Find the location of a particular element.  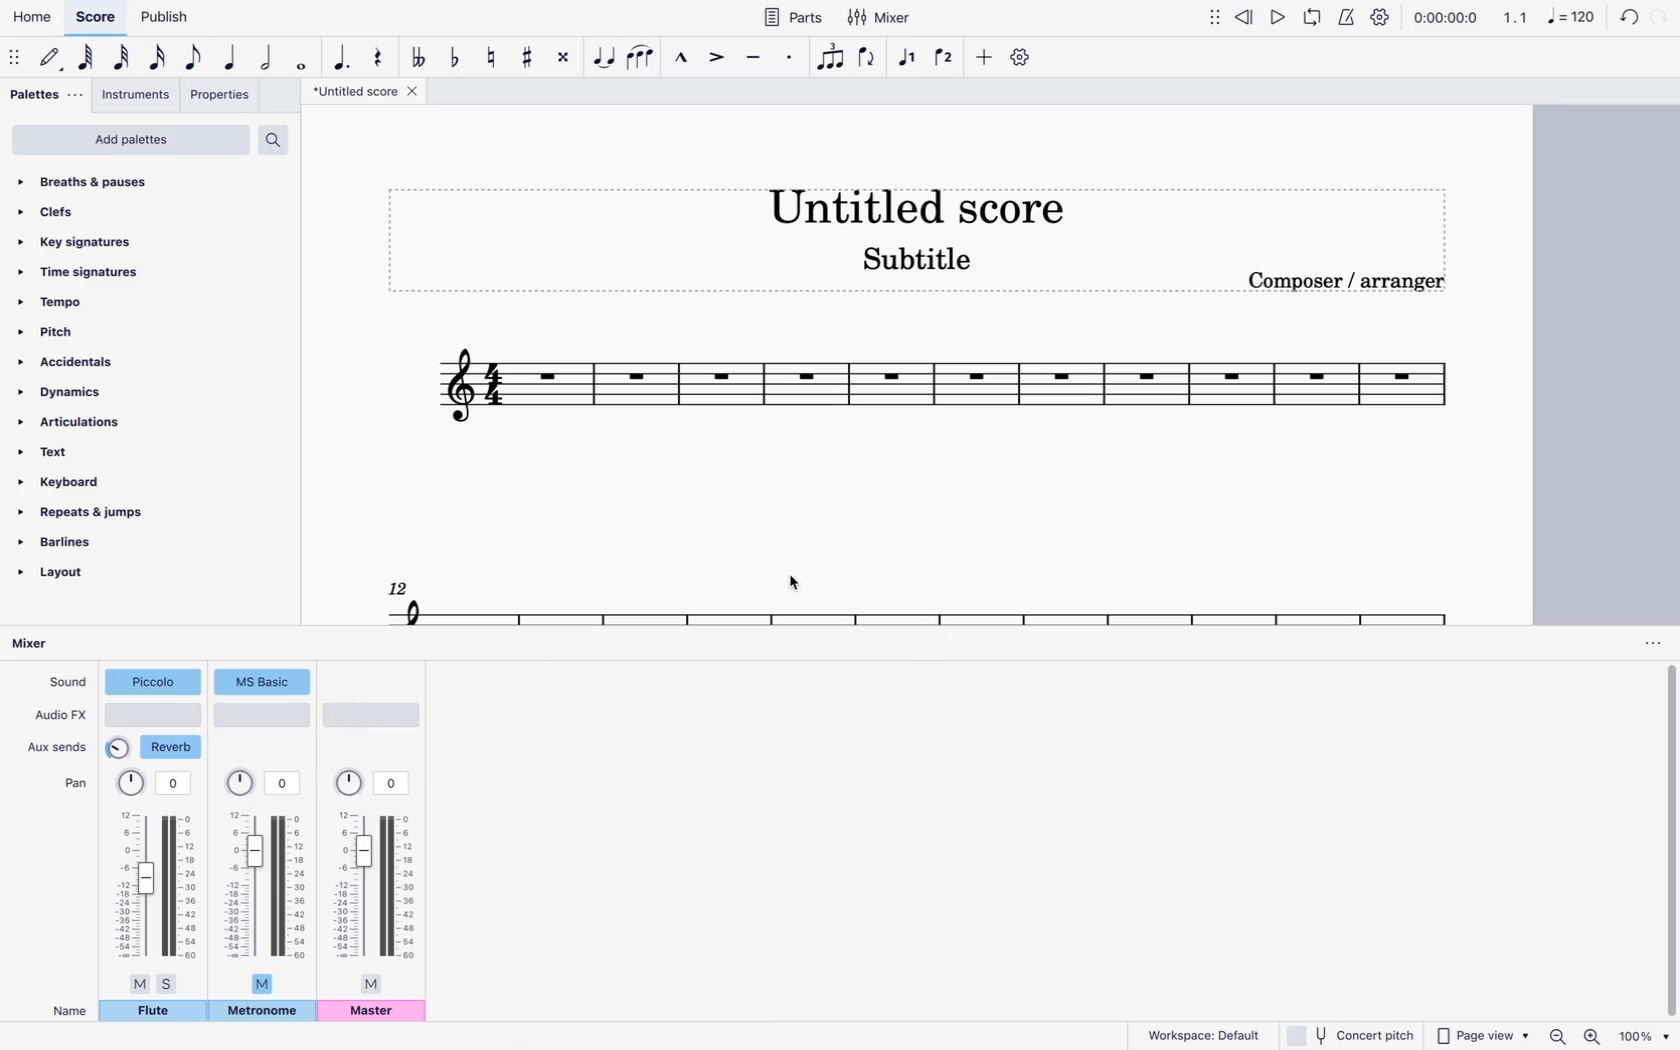

slur is located at coordinates (642, 56).